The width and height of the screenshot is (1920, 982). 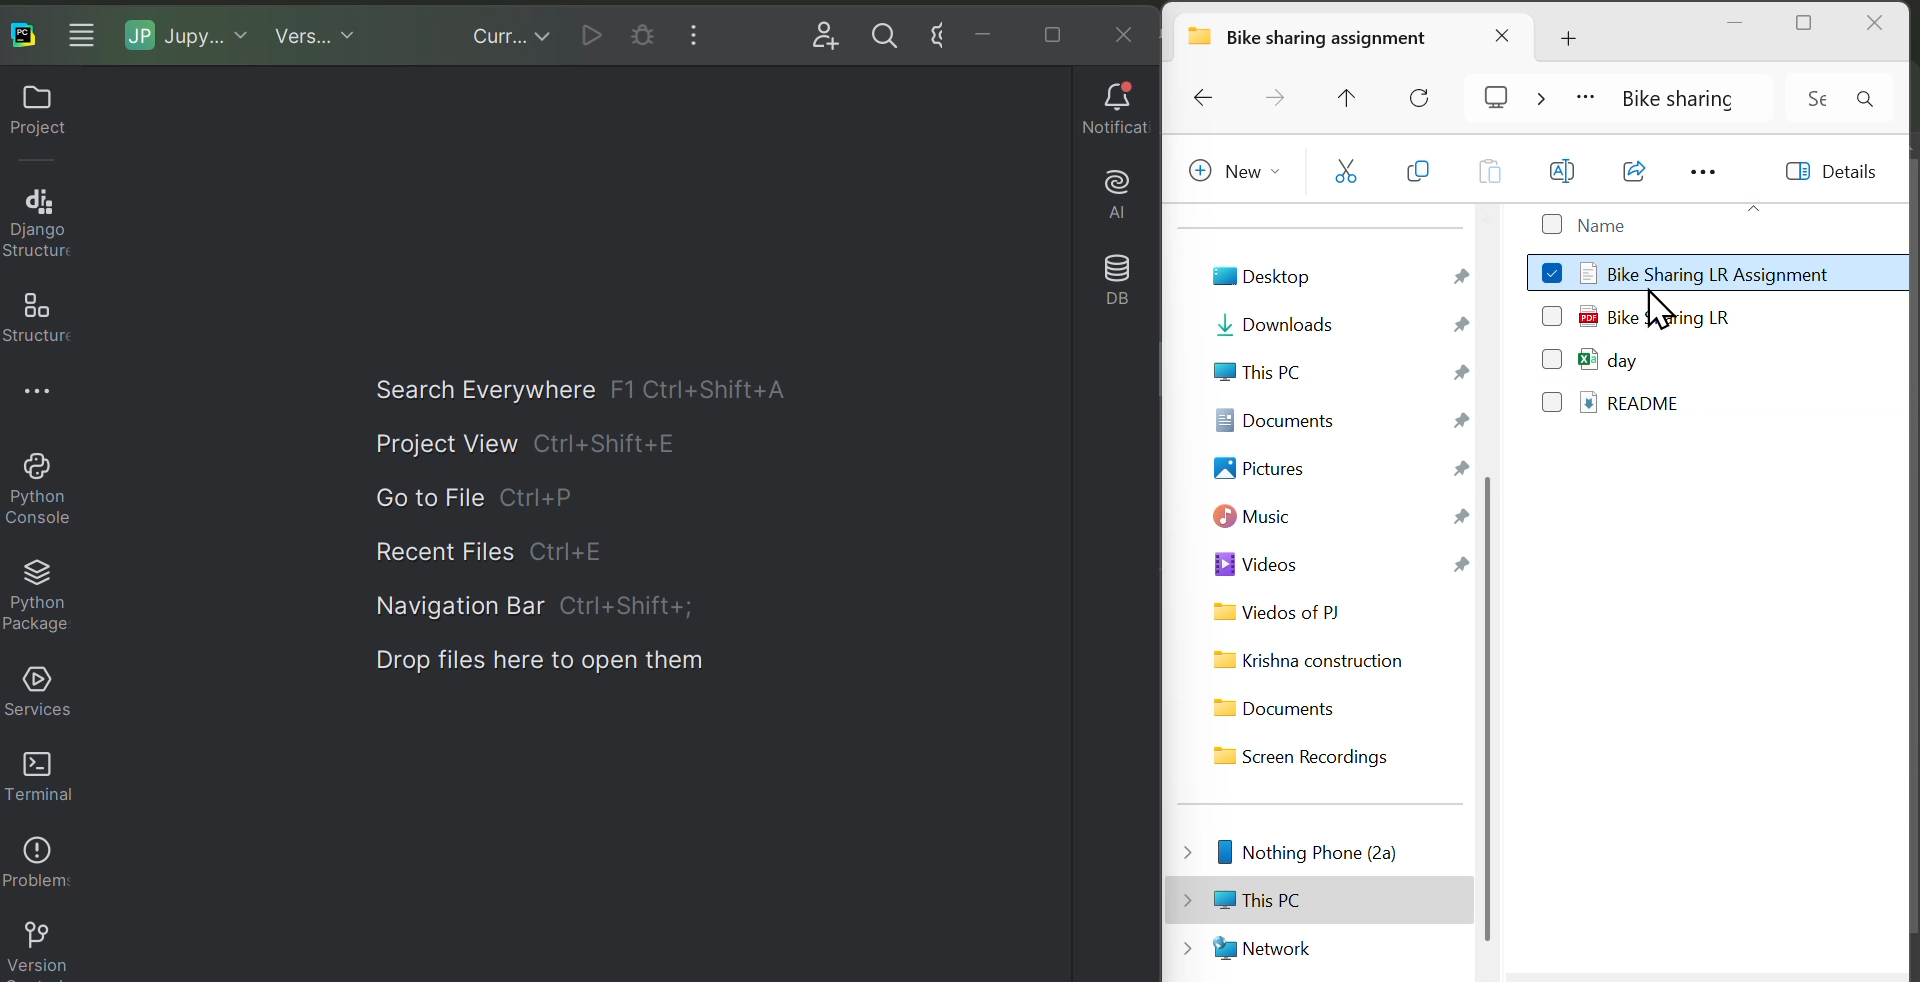 What do you see at coordinates (1123, 35) in the screenshot?
I see `Close` at bounding box center [1123, 35].